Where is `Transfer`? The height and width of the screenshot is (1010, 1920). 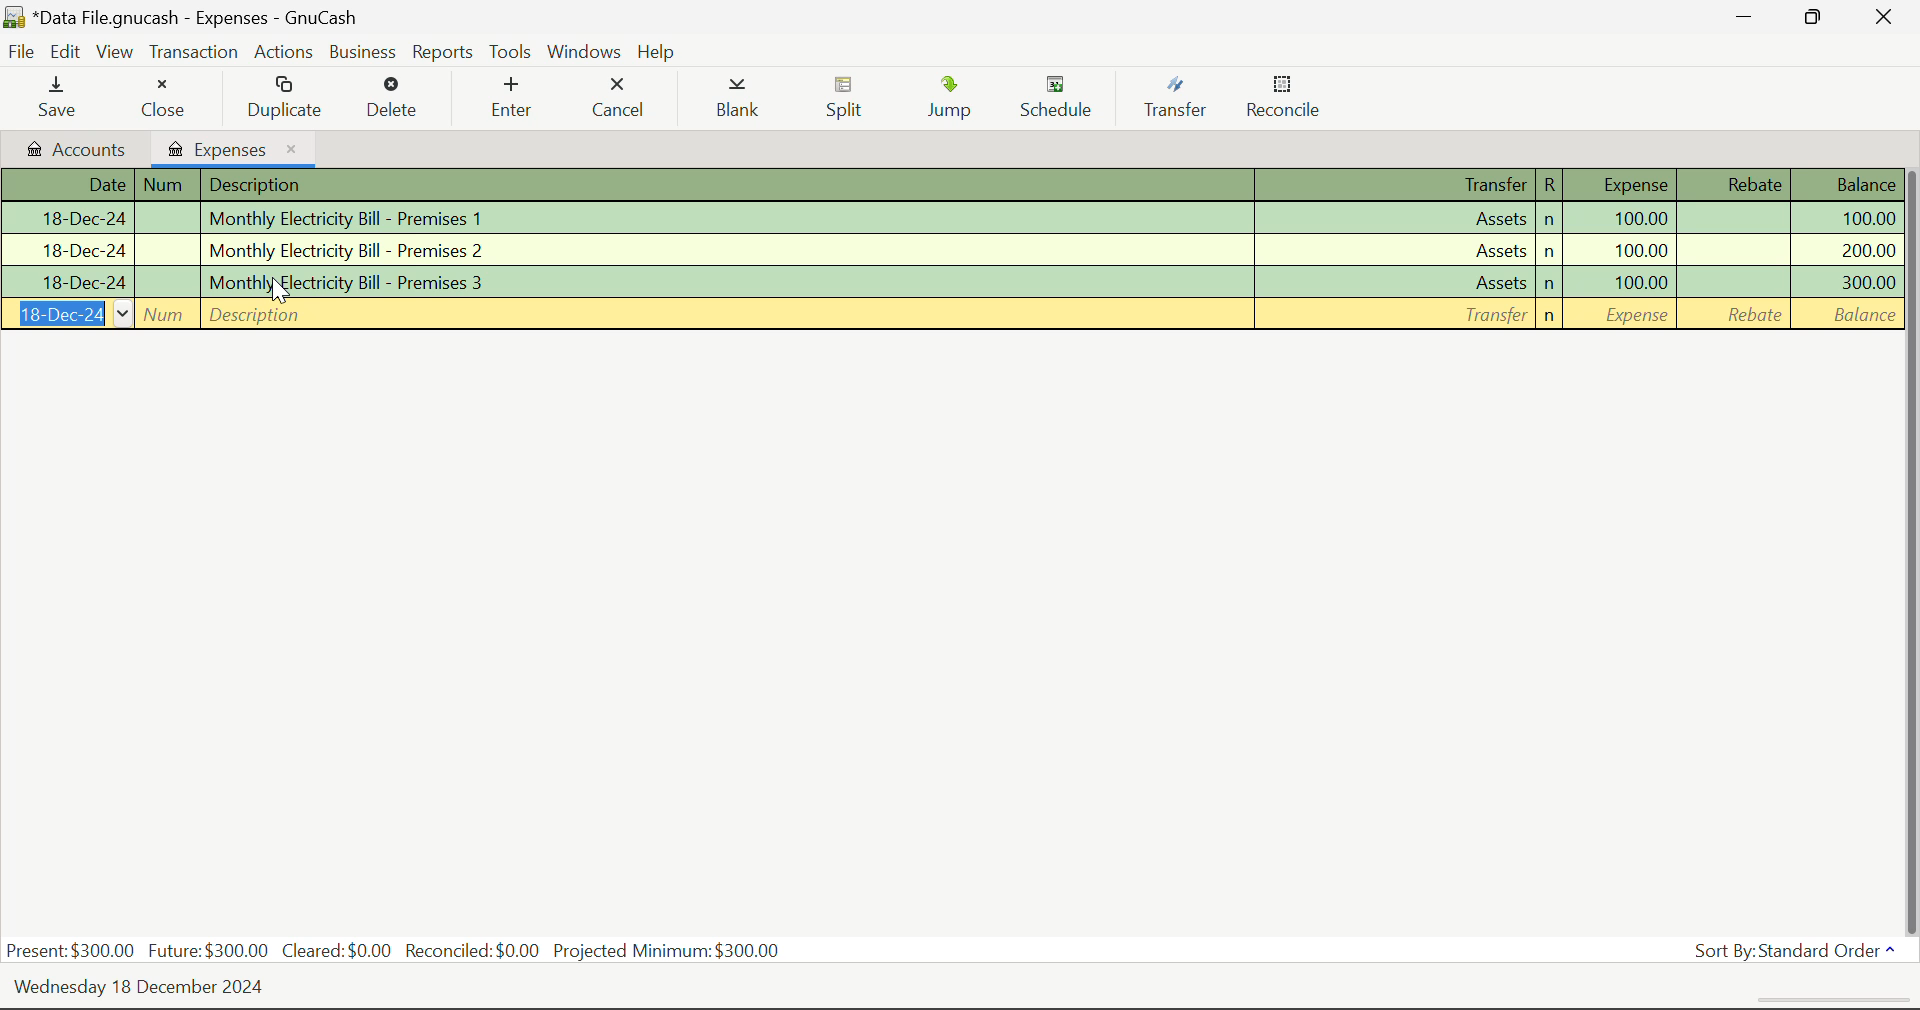
Transfer is located at coordinates (1180, 101).